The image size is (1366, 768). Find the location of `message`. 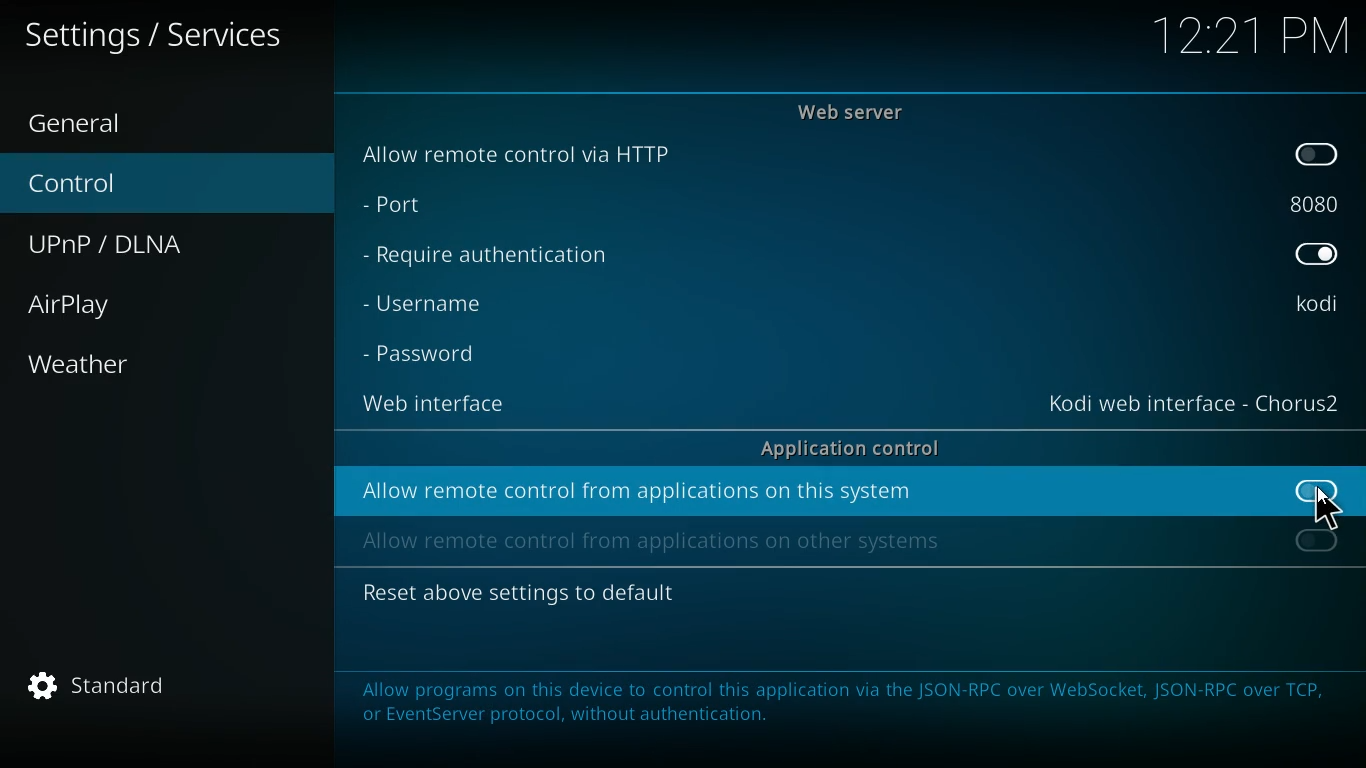

message is located at coordinates (844, 709).